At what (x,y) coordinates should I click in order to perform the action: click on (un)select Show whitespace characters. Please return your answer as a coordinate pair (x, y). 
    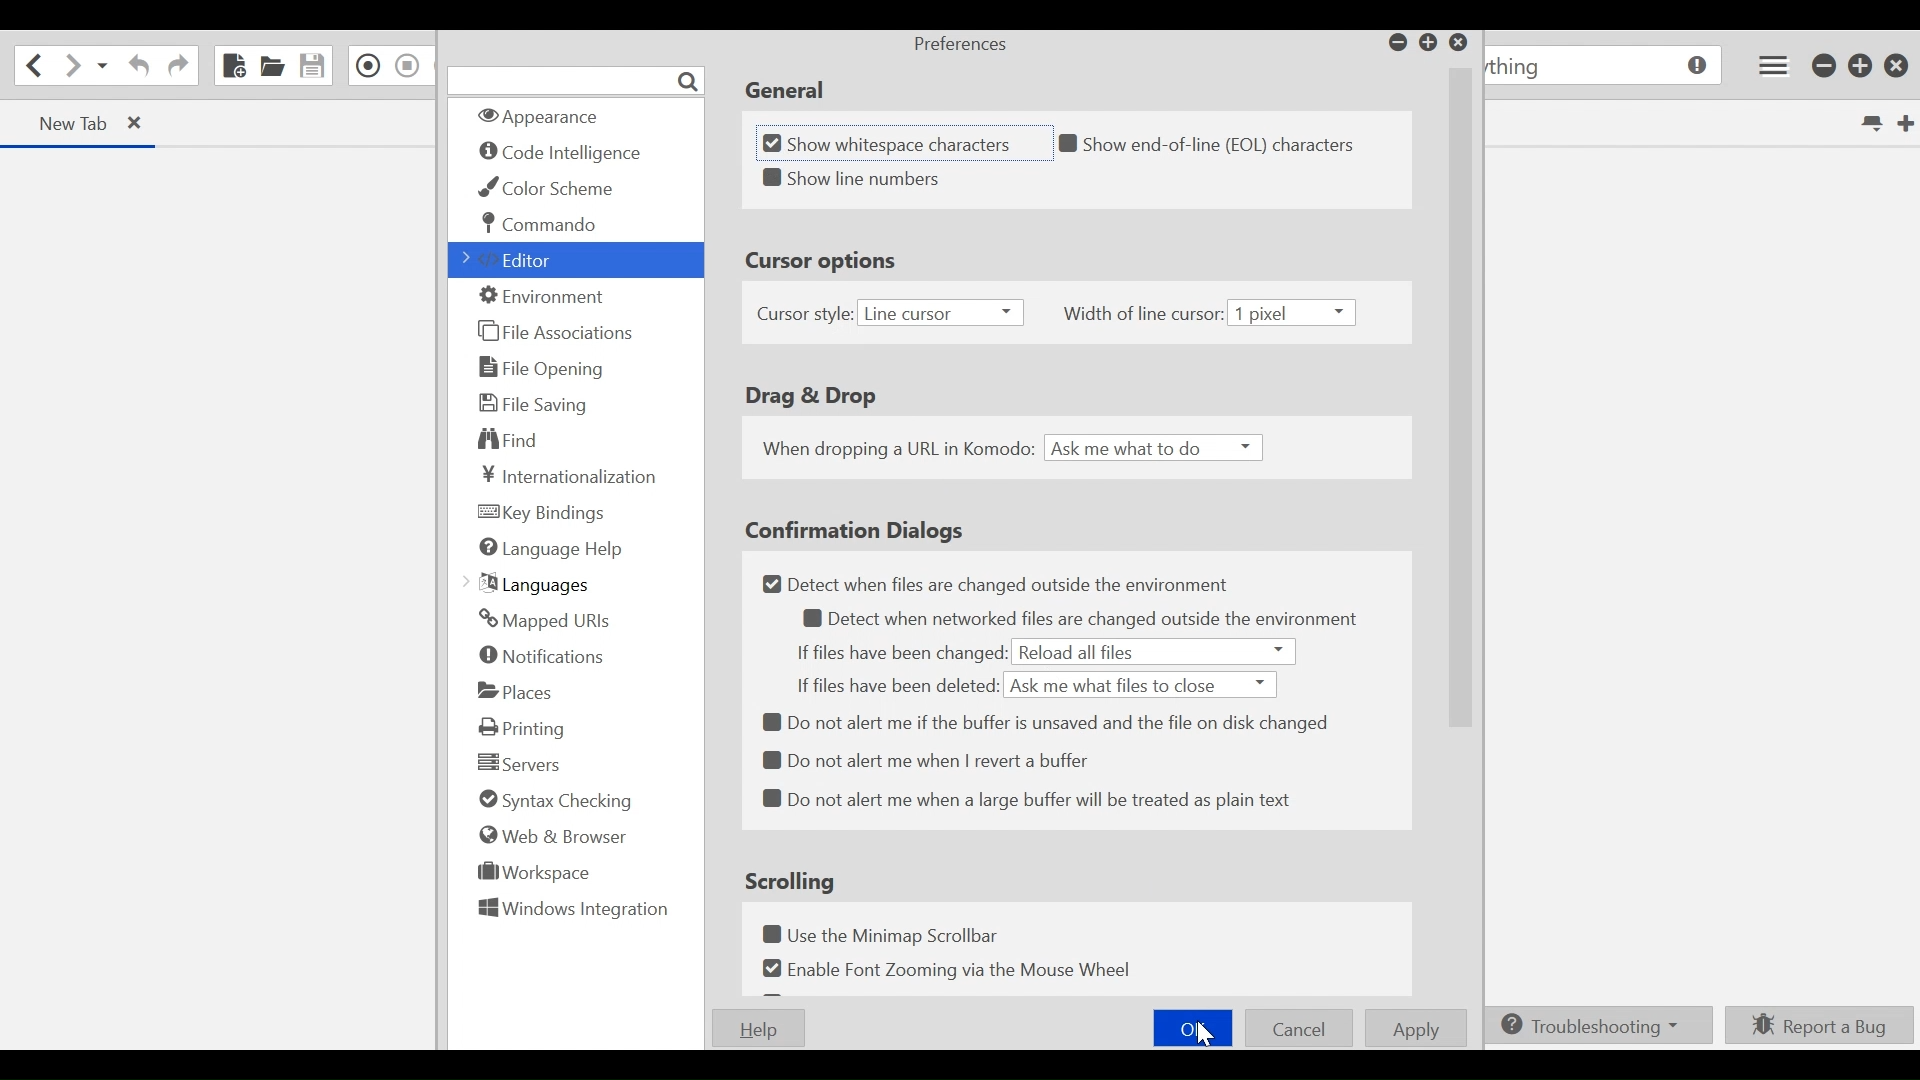
    Looking at the image, I should click on (902, 143).